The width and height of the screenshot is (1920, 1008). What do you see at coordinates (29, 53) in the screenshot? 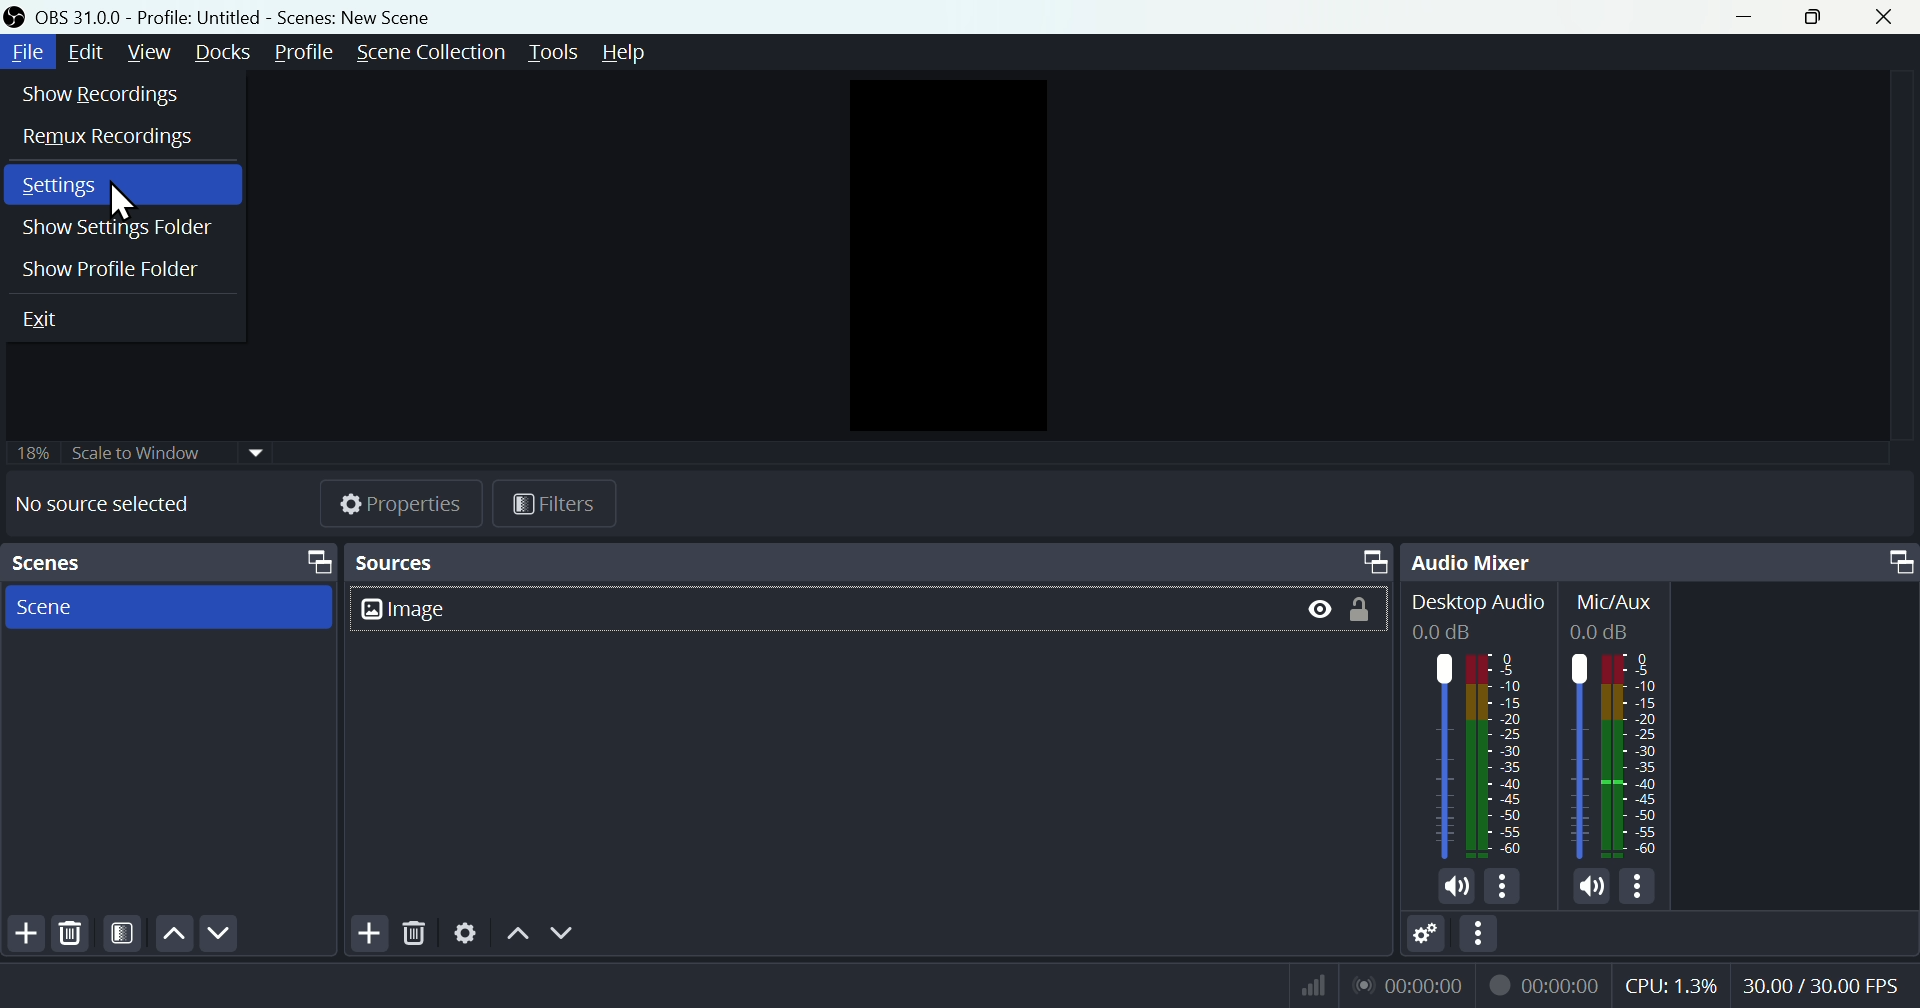
I see `file` at bounding box center [29, 53].